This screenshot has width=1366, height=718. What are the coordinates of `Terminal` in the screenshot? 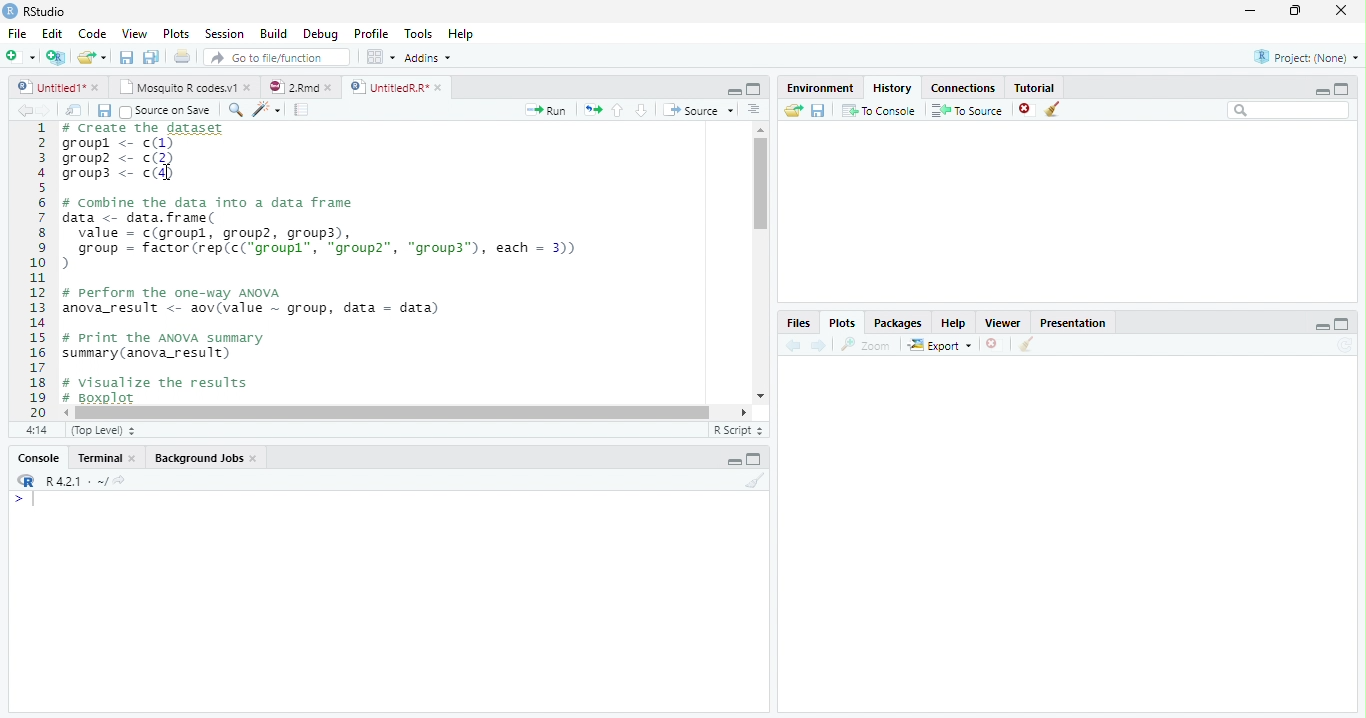 It's located at (108, 458).